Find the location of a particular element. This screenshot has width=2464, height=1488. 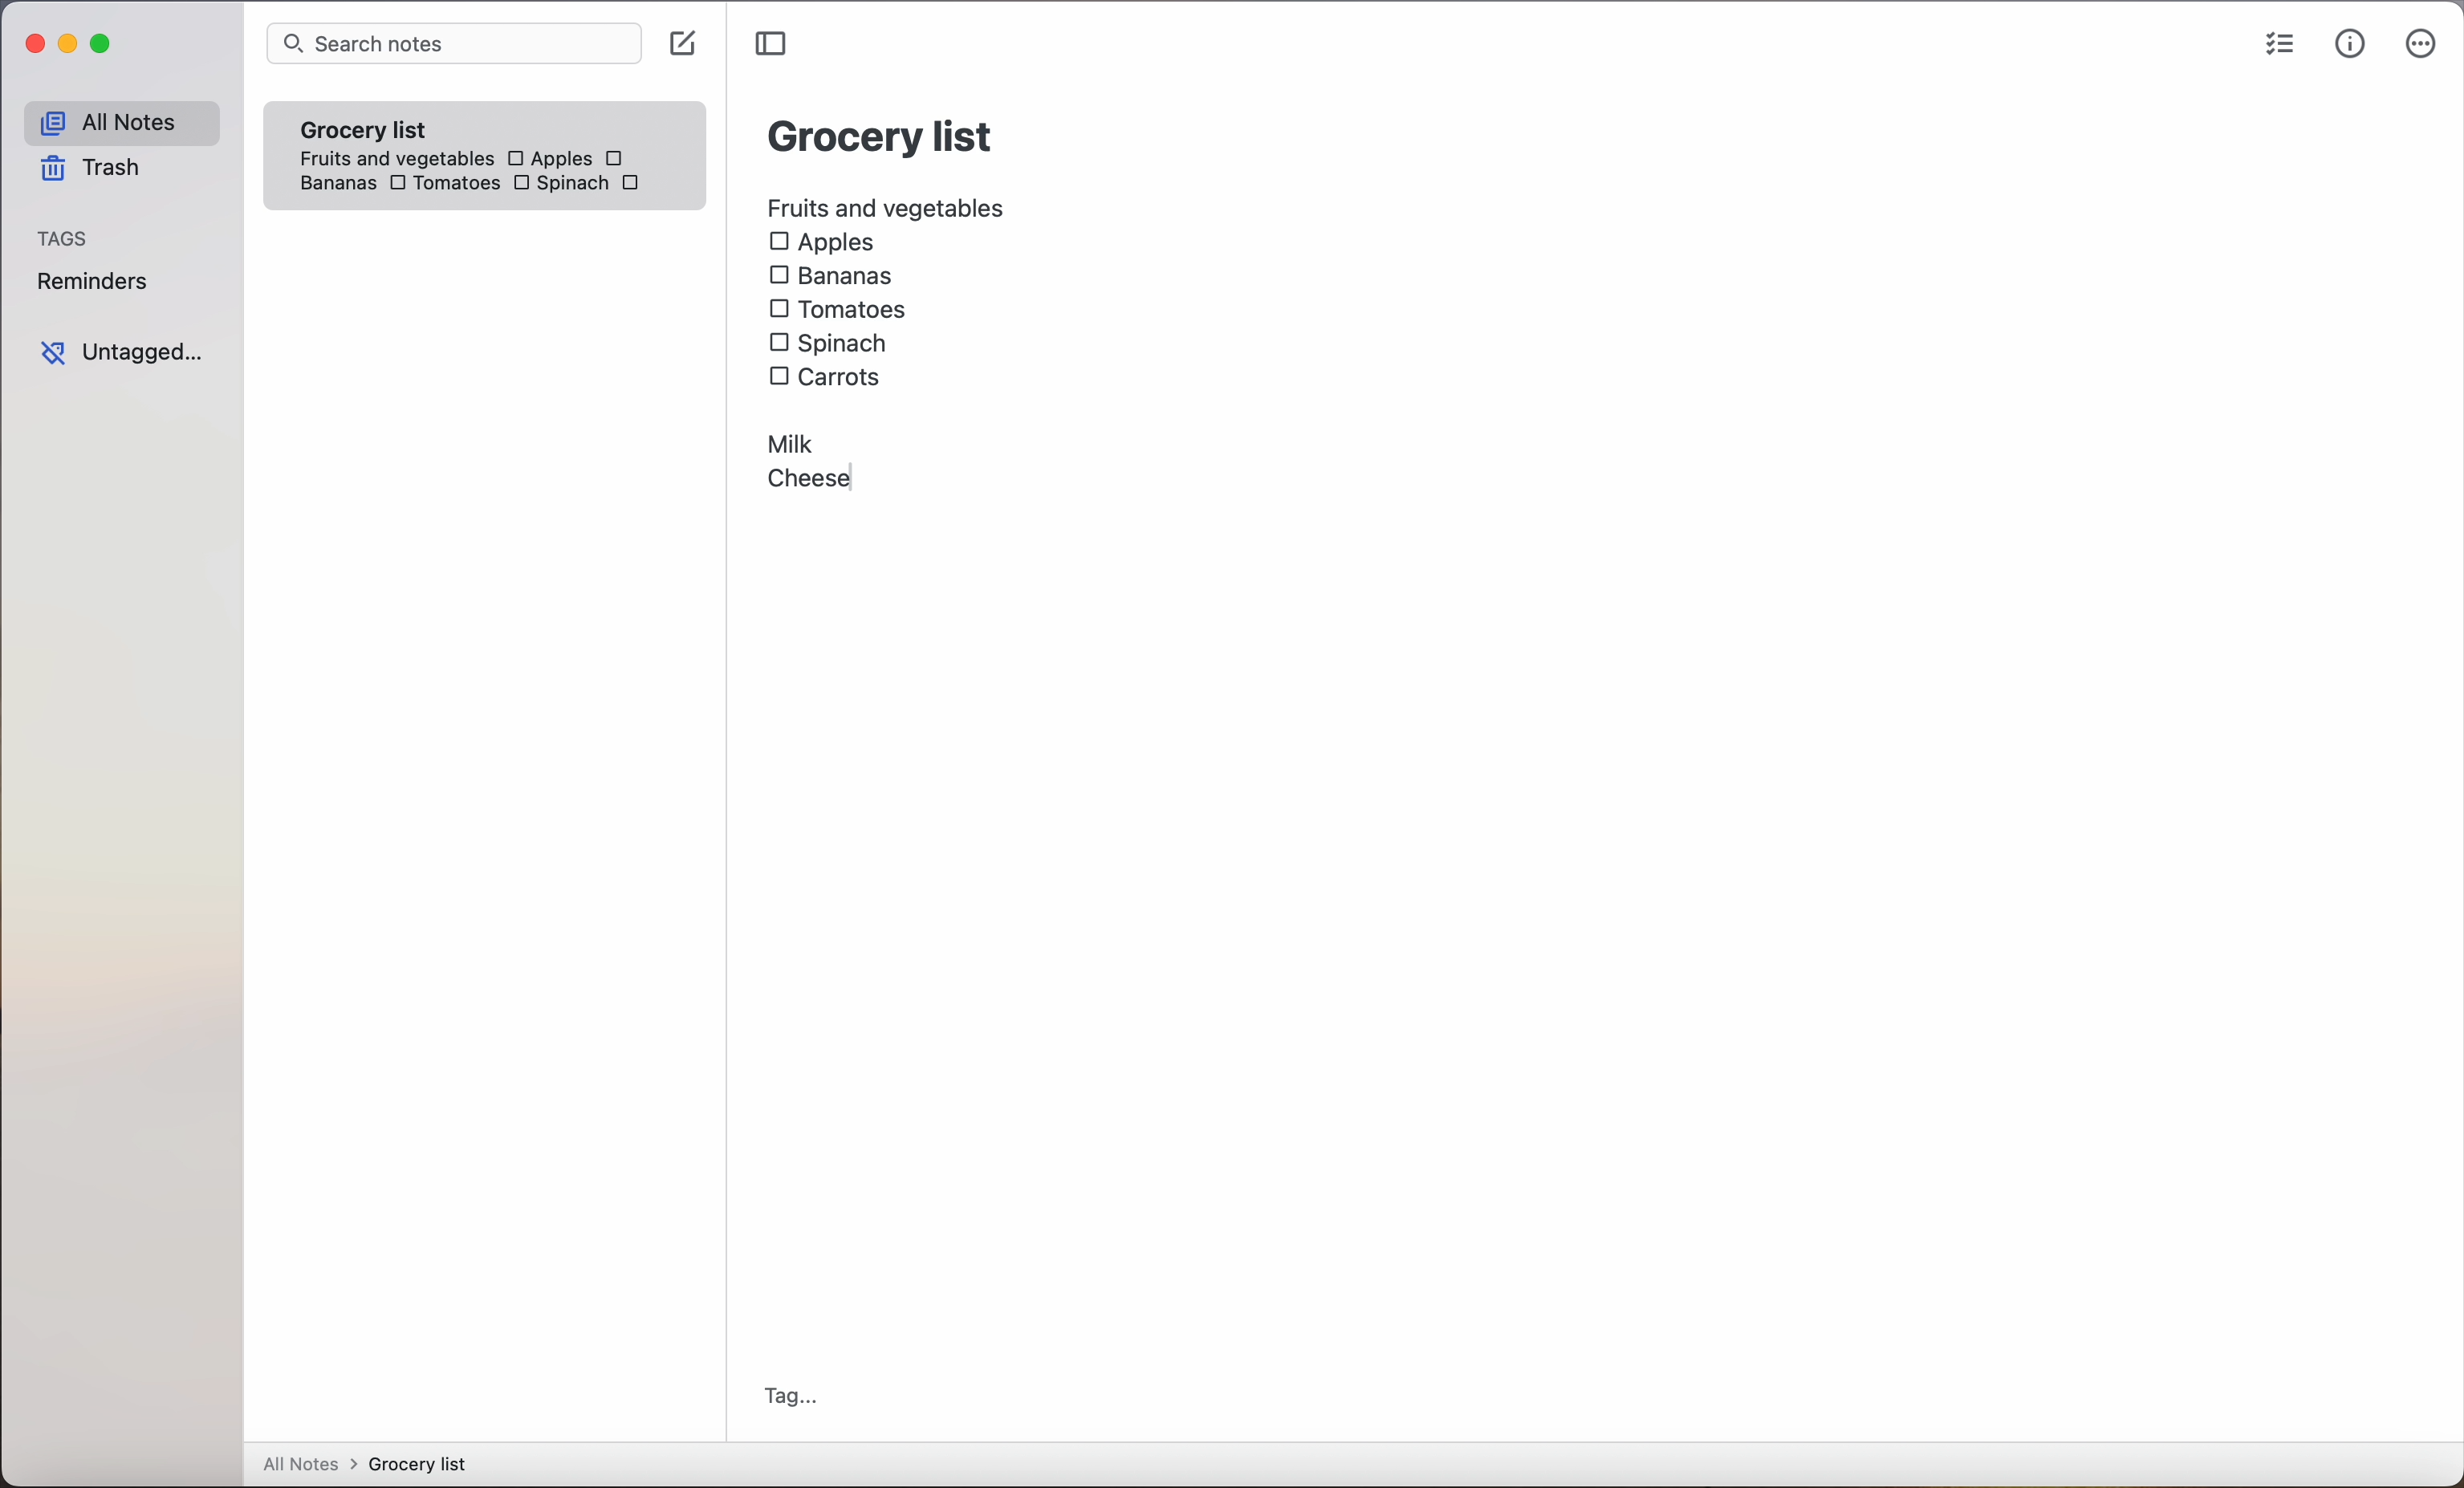

Spinach checkbox is located at coordinates (559, 186).